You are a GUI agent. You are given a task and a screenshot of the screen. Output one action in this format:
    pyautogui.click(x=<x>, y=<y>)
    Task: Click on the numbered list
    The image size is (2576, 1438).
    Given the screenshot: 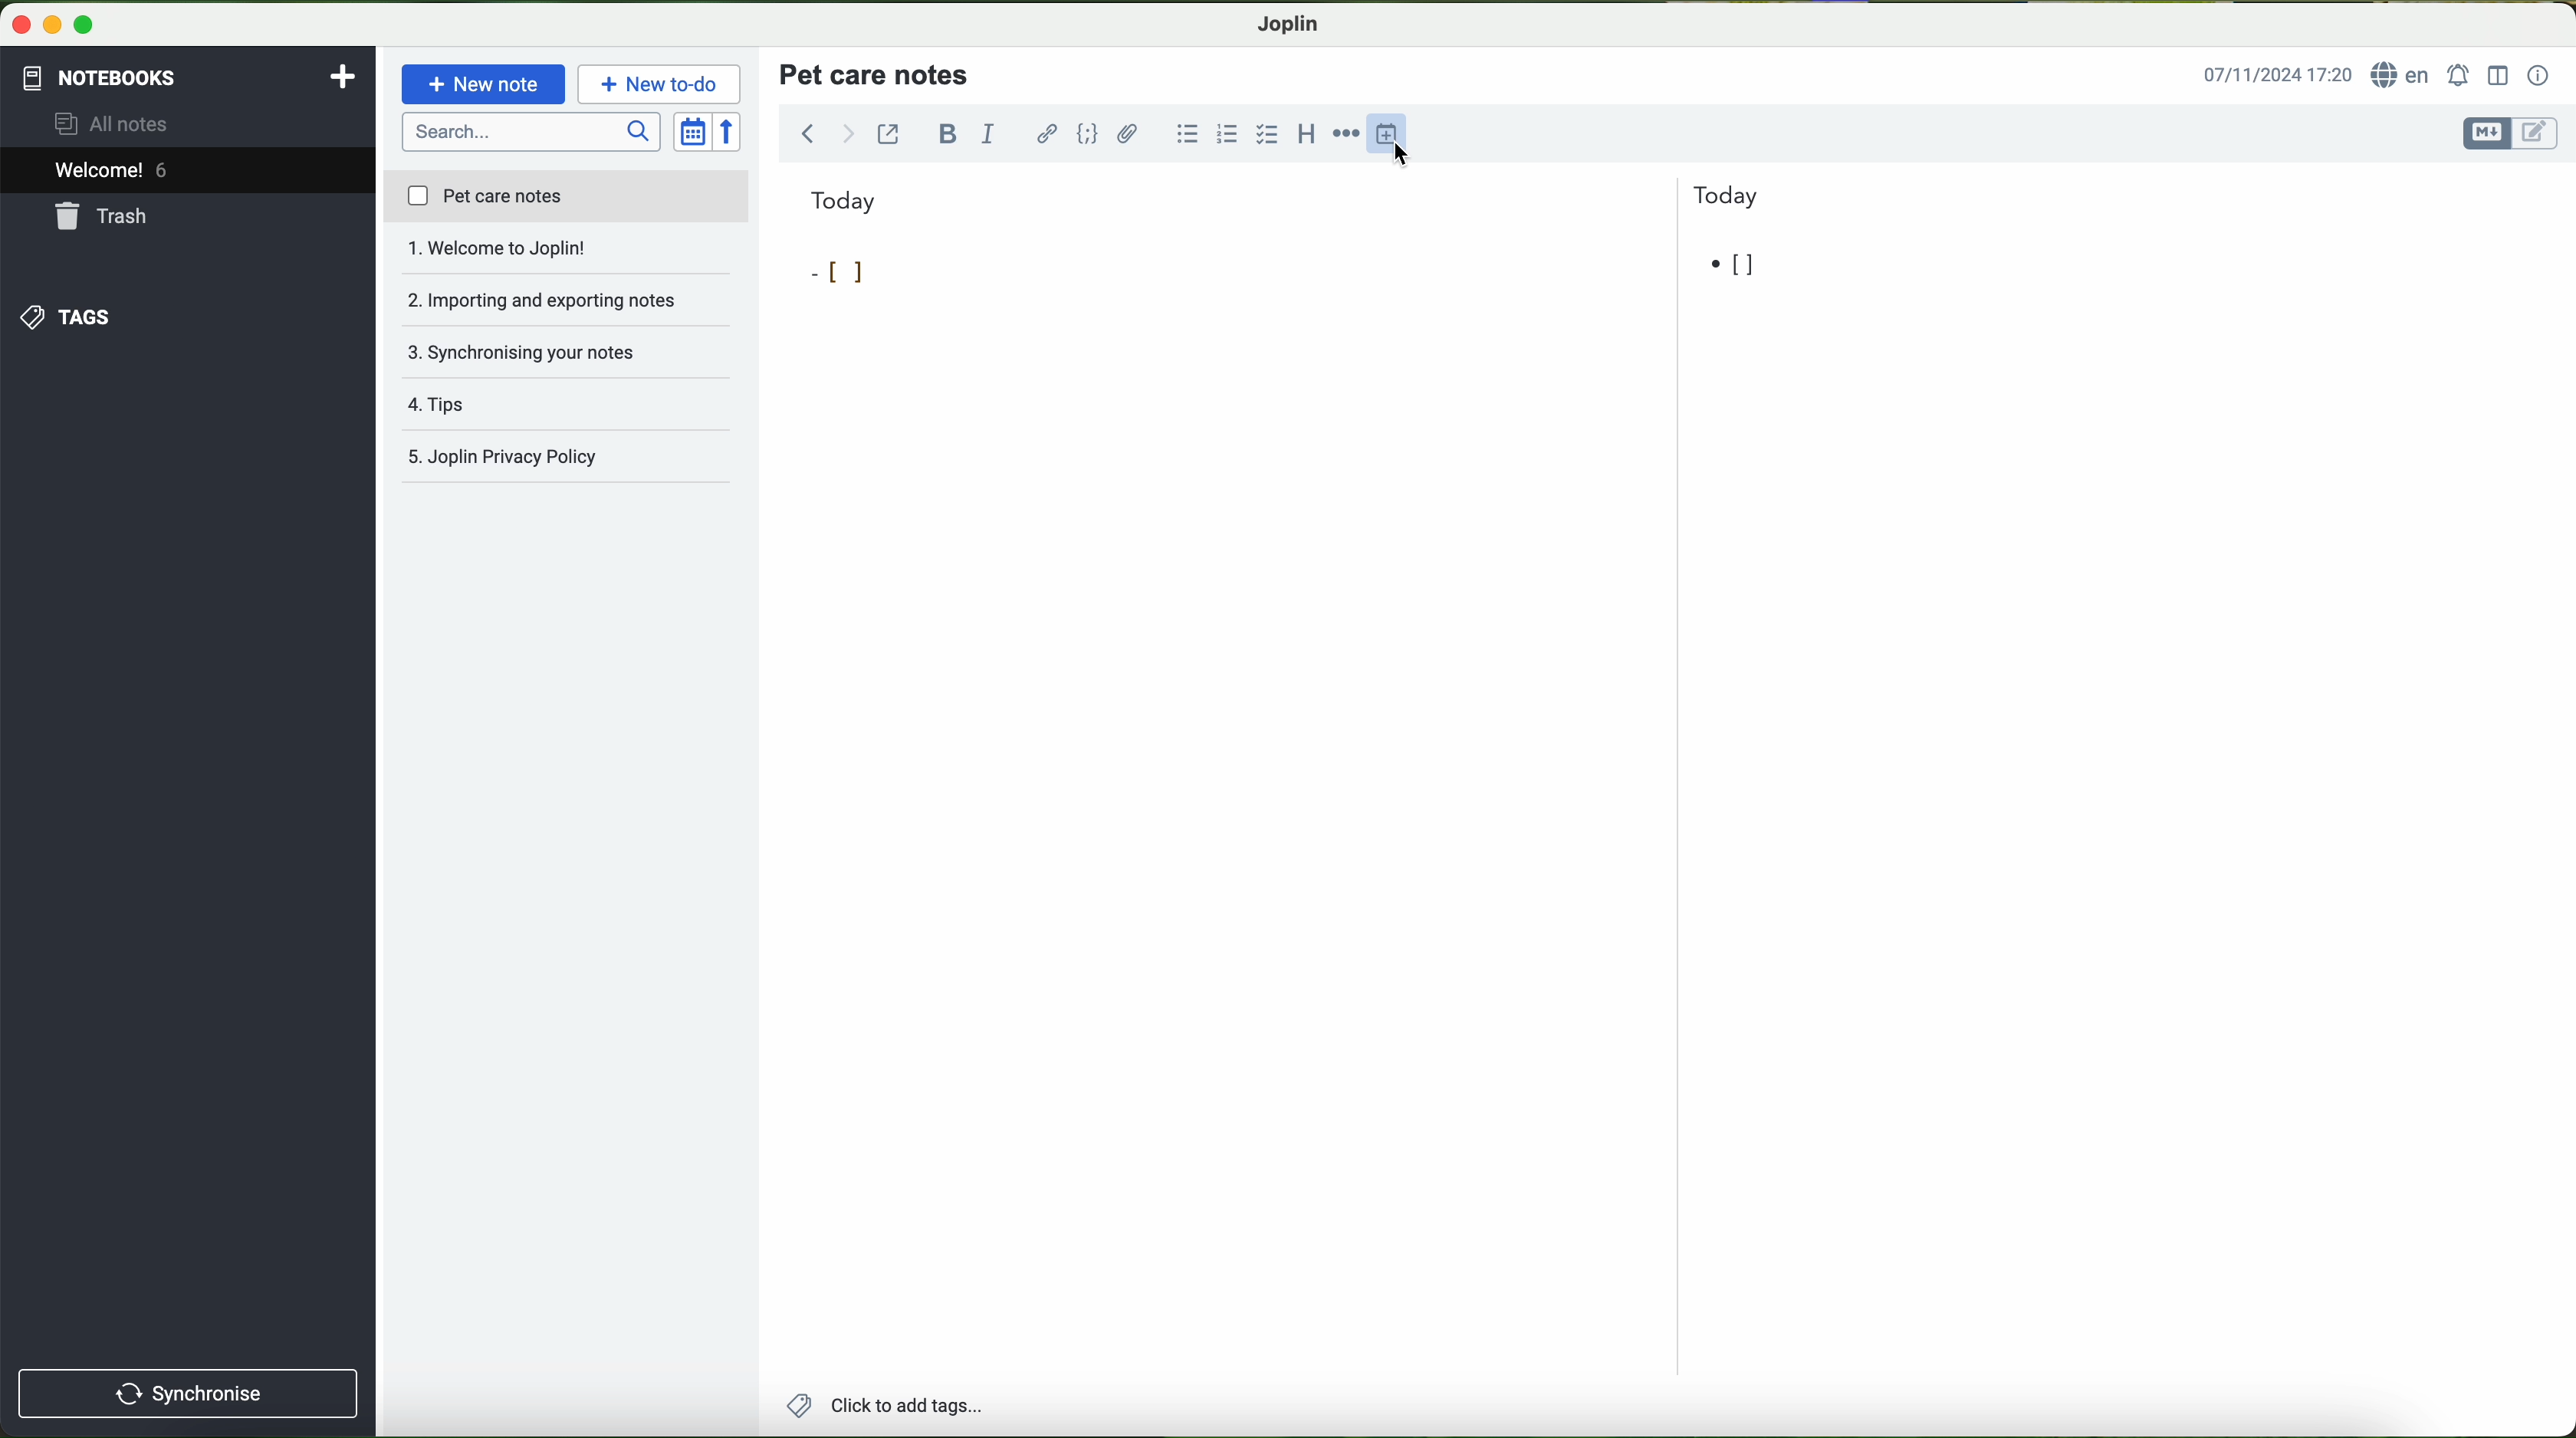 What is the action you would take?
    pyautogui.click(x=1225, y=134)
    